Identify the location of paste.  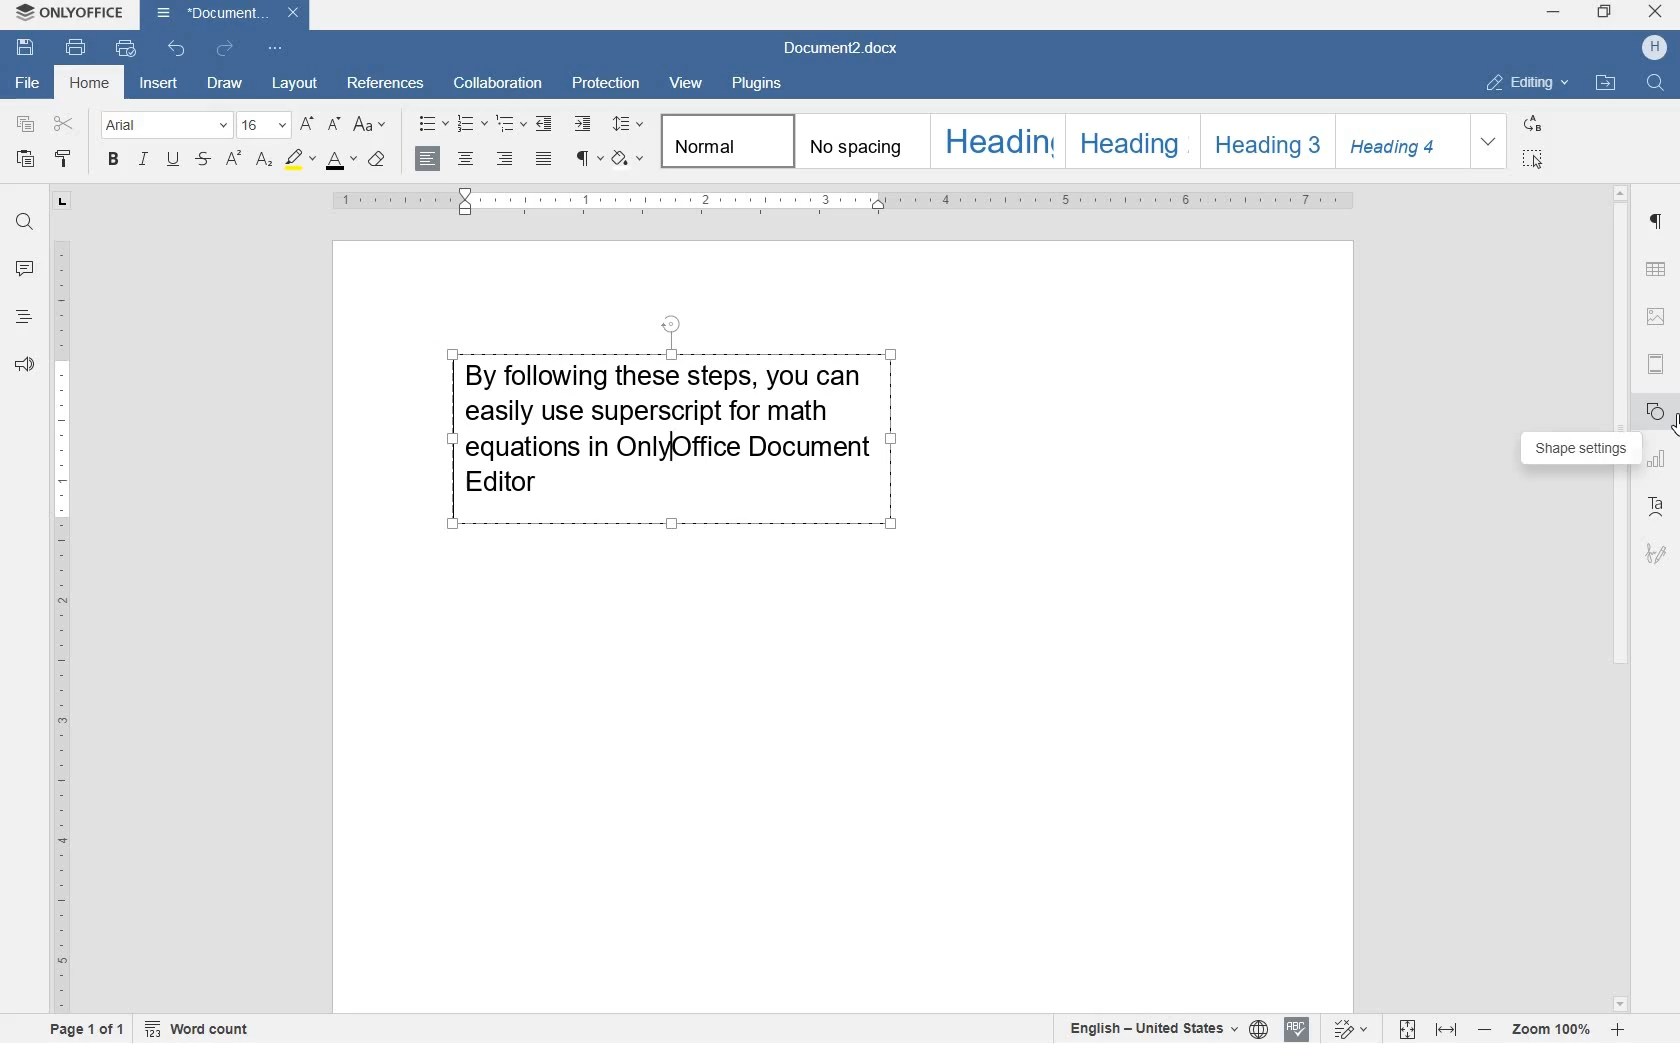
(26, 160).